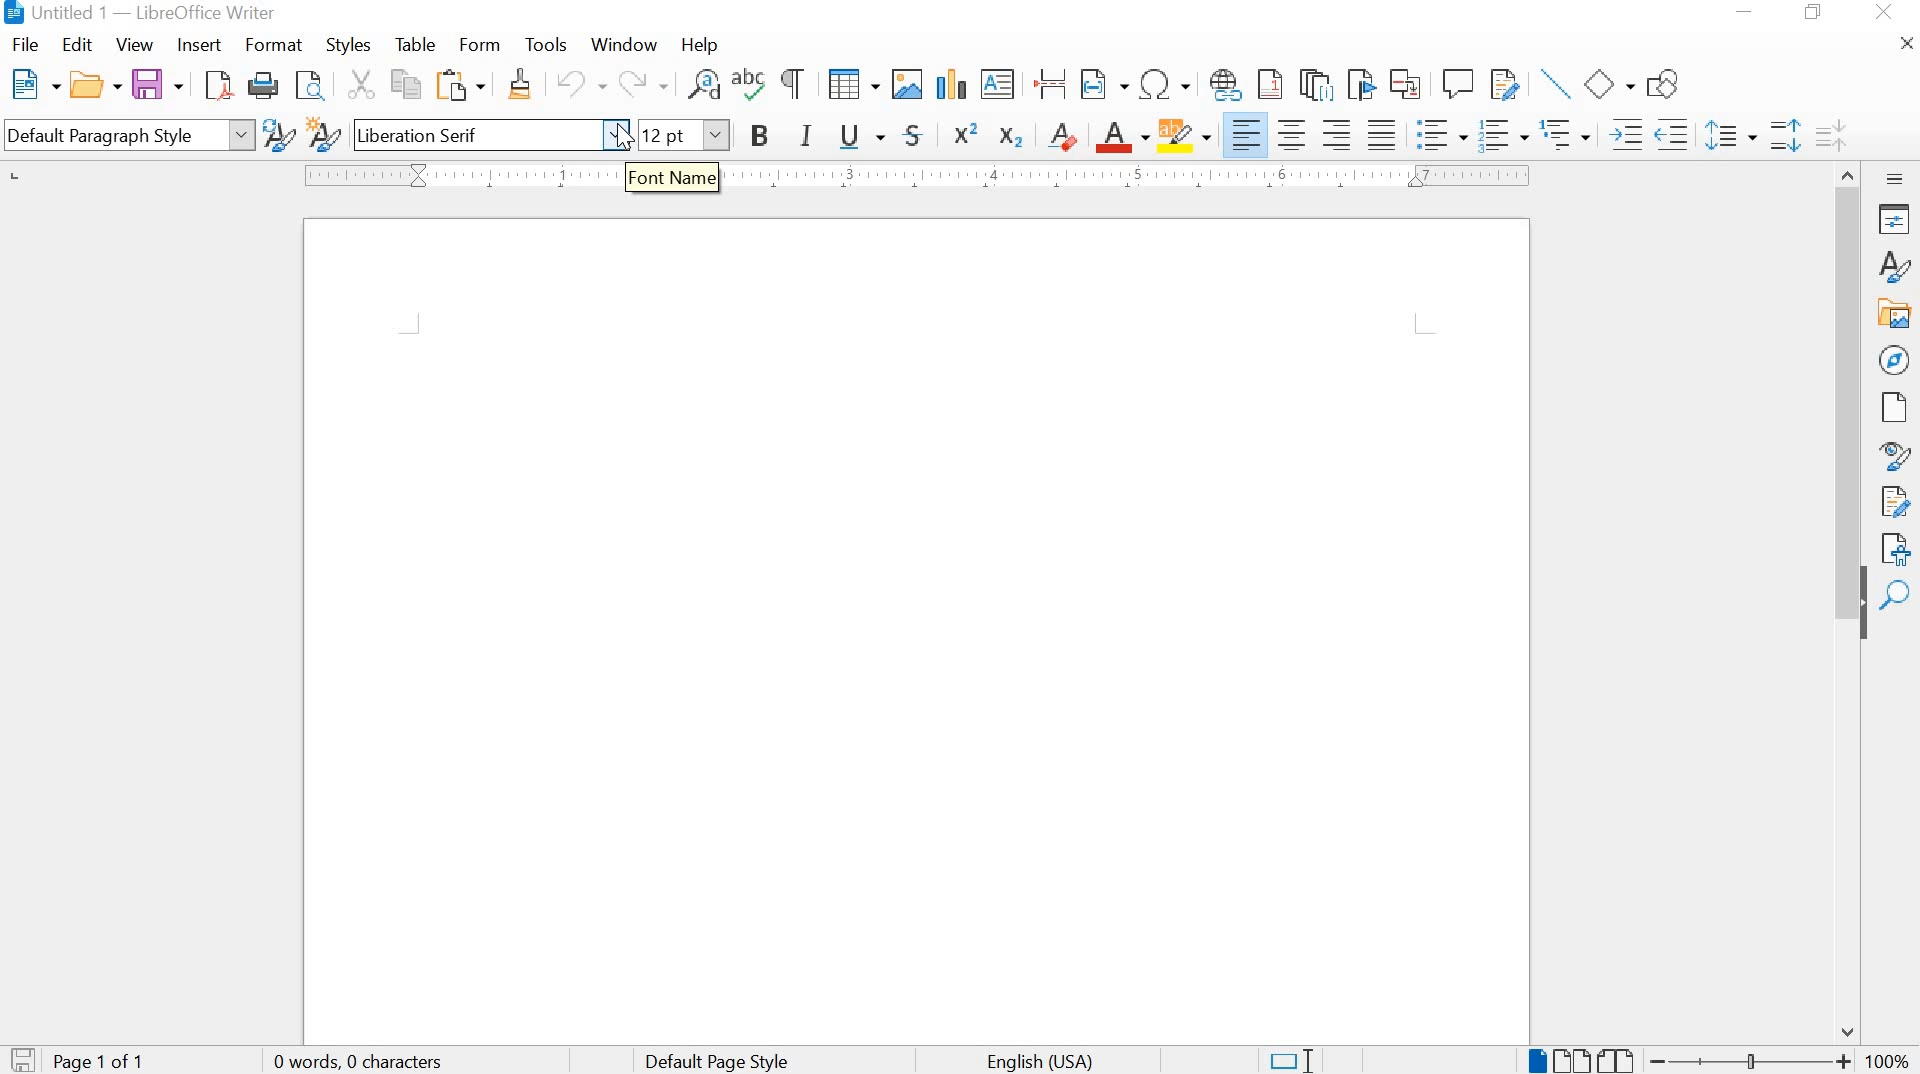 The height and width of the screenshot is (1074, 1920). I want to click on GALLERY, so click(1896, 315).